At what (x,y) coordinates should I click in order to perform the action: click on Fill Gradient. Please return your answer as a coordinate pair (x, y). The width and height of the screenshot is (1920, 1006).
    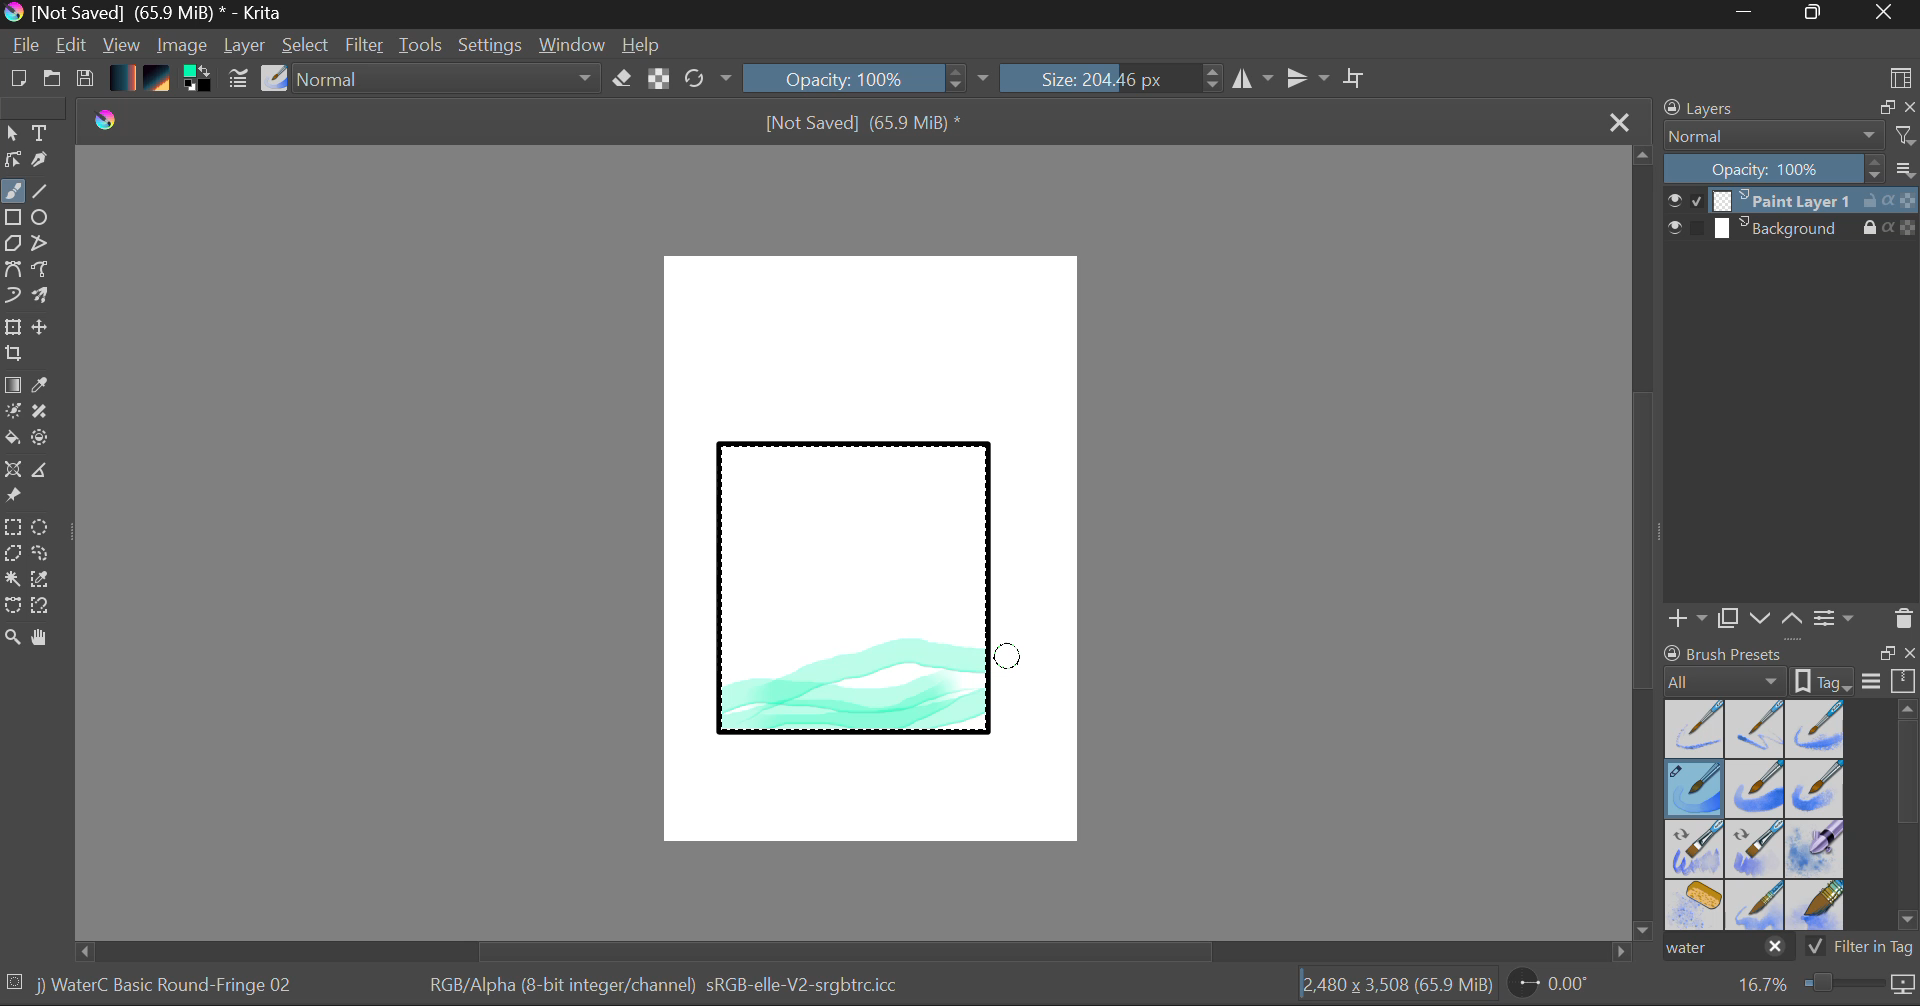
    Looking at the image, I should click on (13, 384).